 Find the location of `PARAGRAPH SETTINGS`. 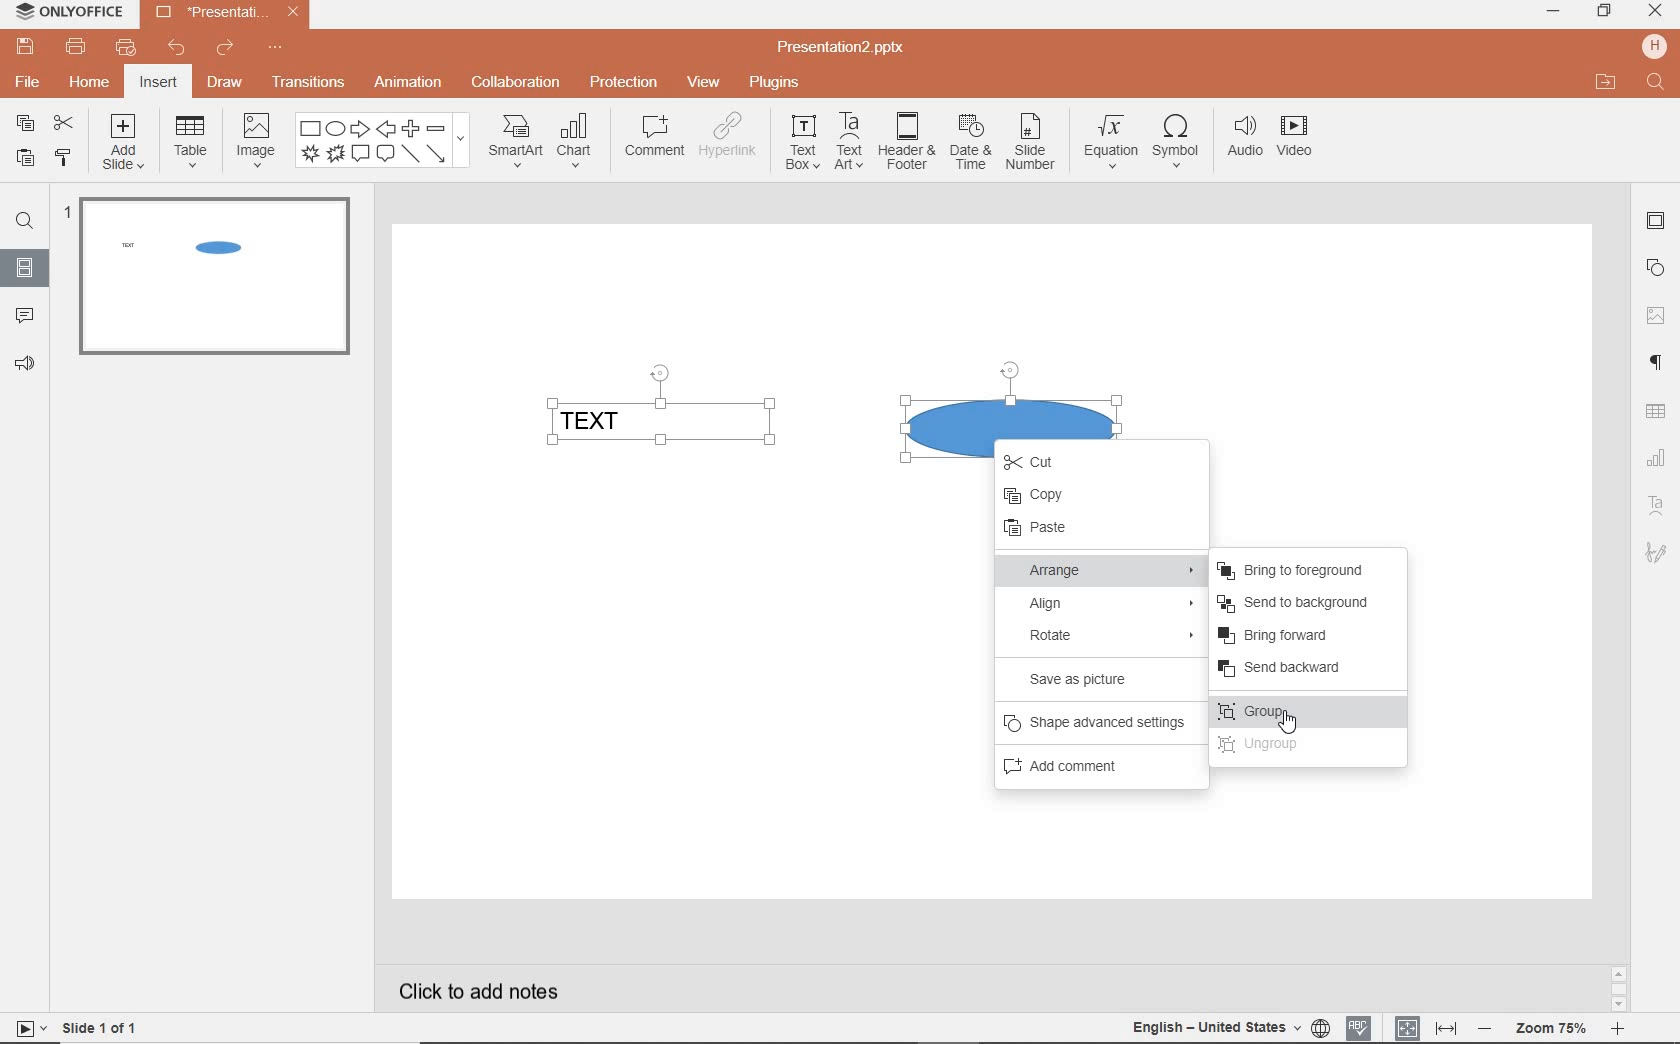

PARAGRAPH SETTINGS is located at coordinates (1657, 365).